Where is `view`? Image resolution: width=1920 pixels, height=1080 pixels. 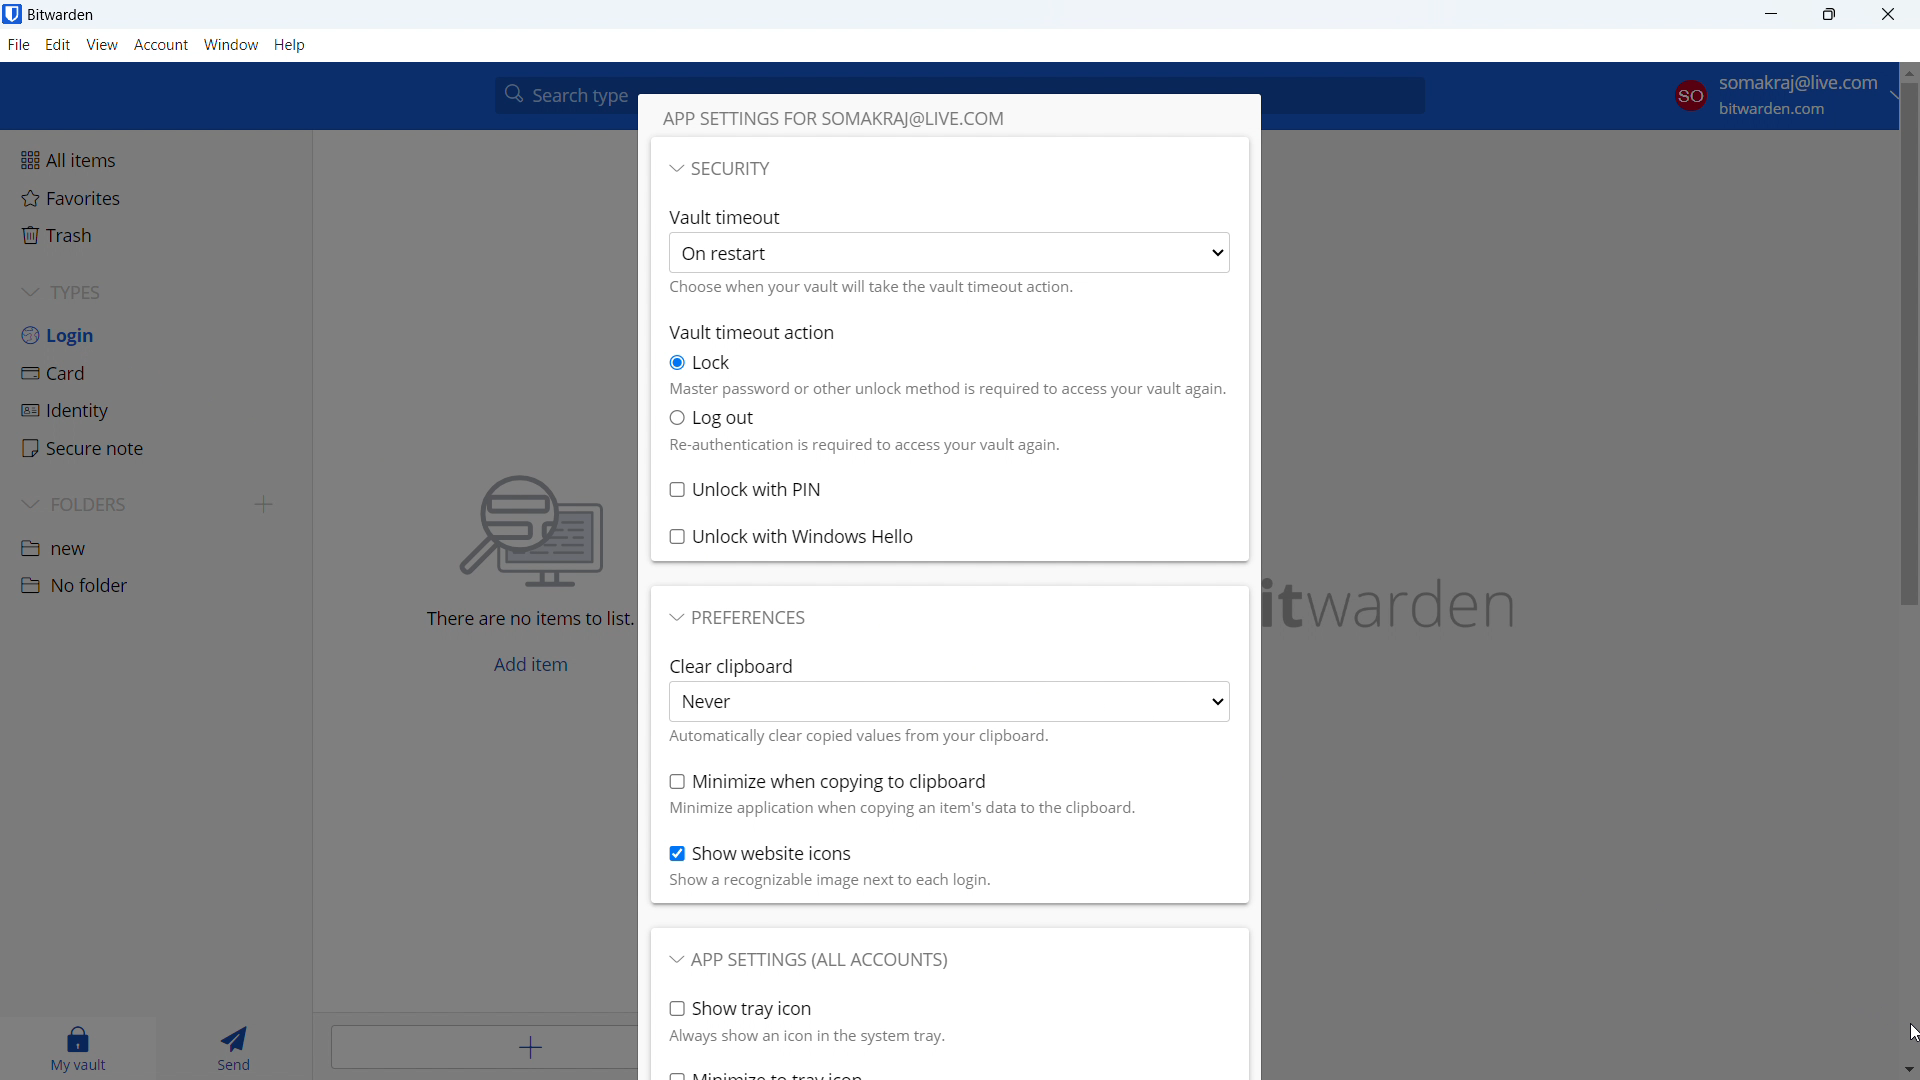 view is located at coordinates (101, 45).